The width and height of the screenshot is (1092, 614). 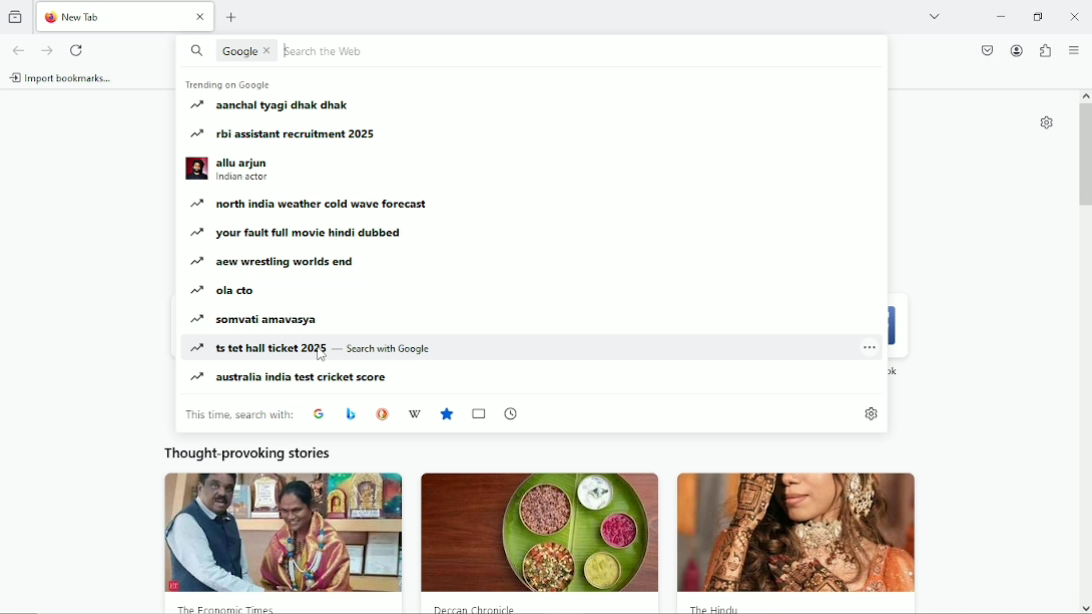 What do you see at coordinates (238, 51) in the screenshot?
I see `google` at bounding box center [238, 51].